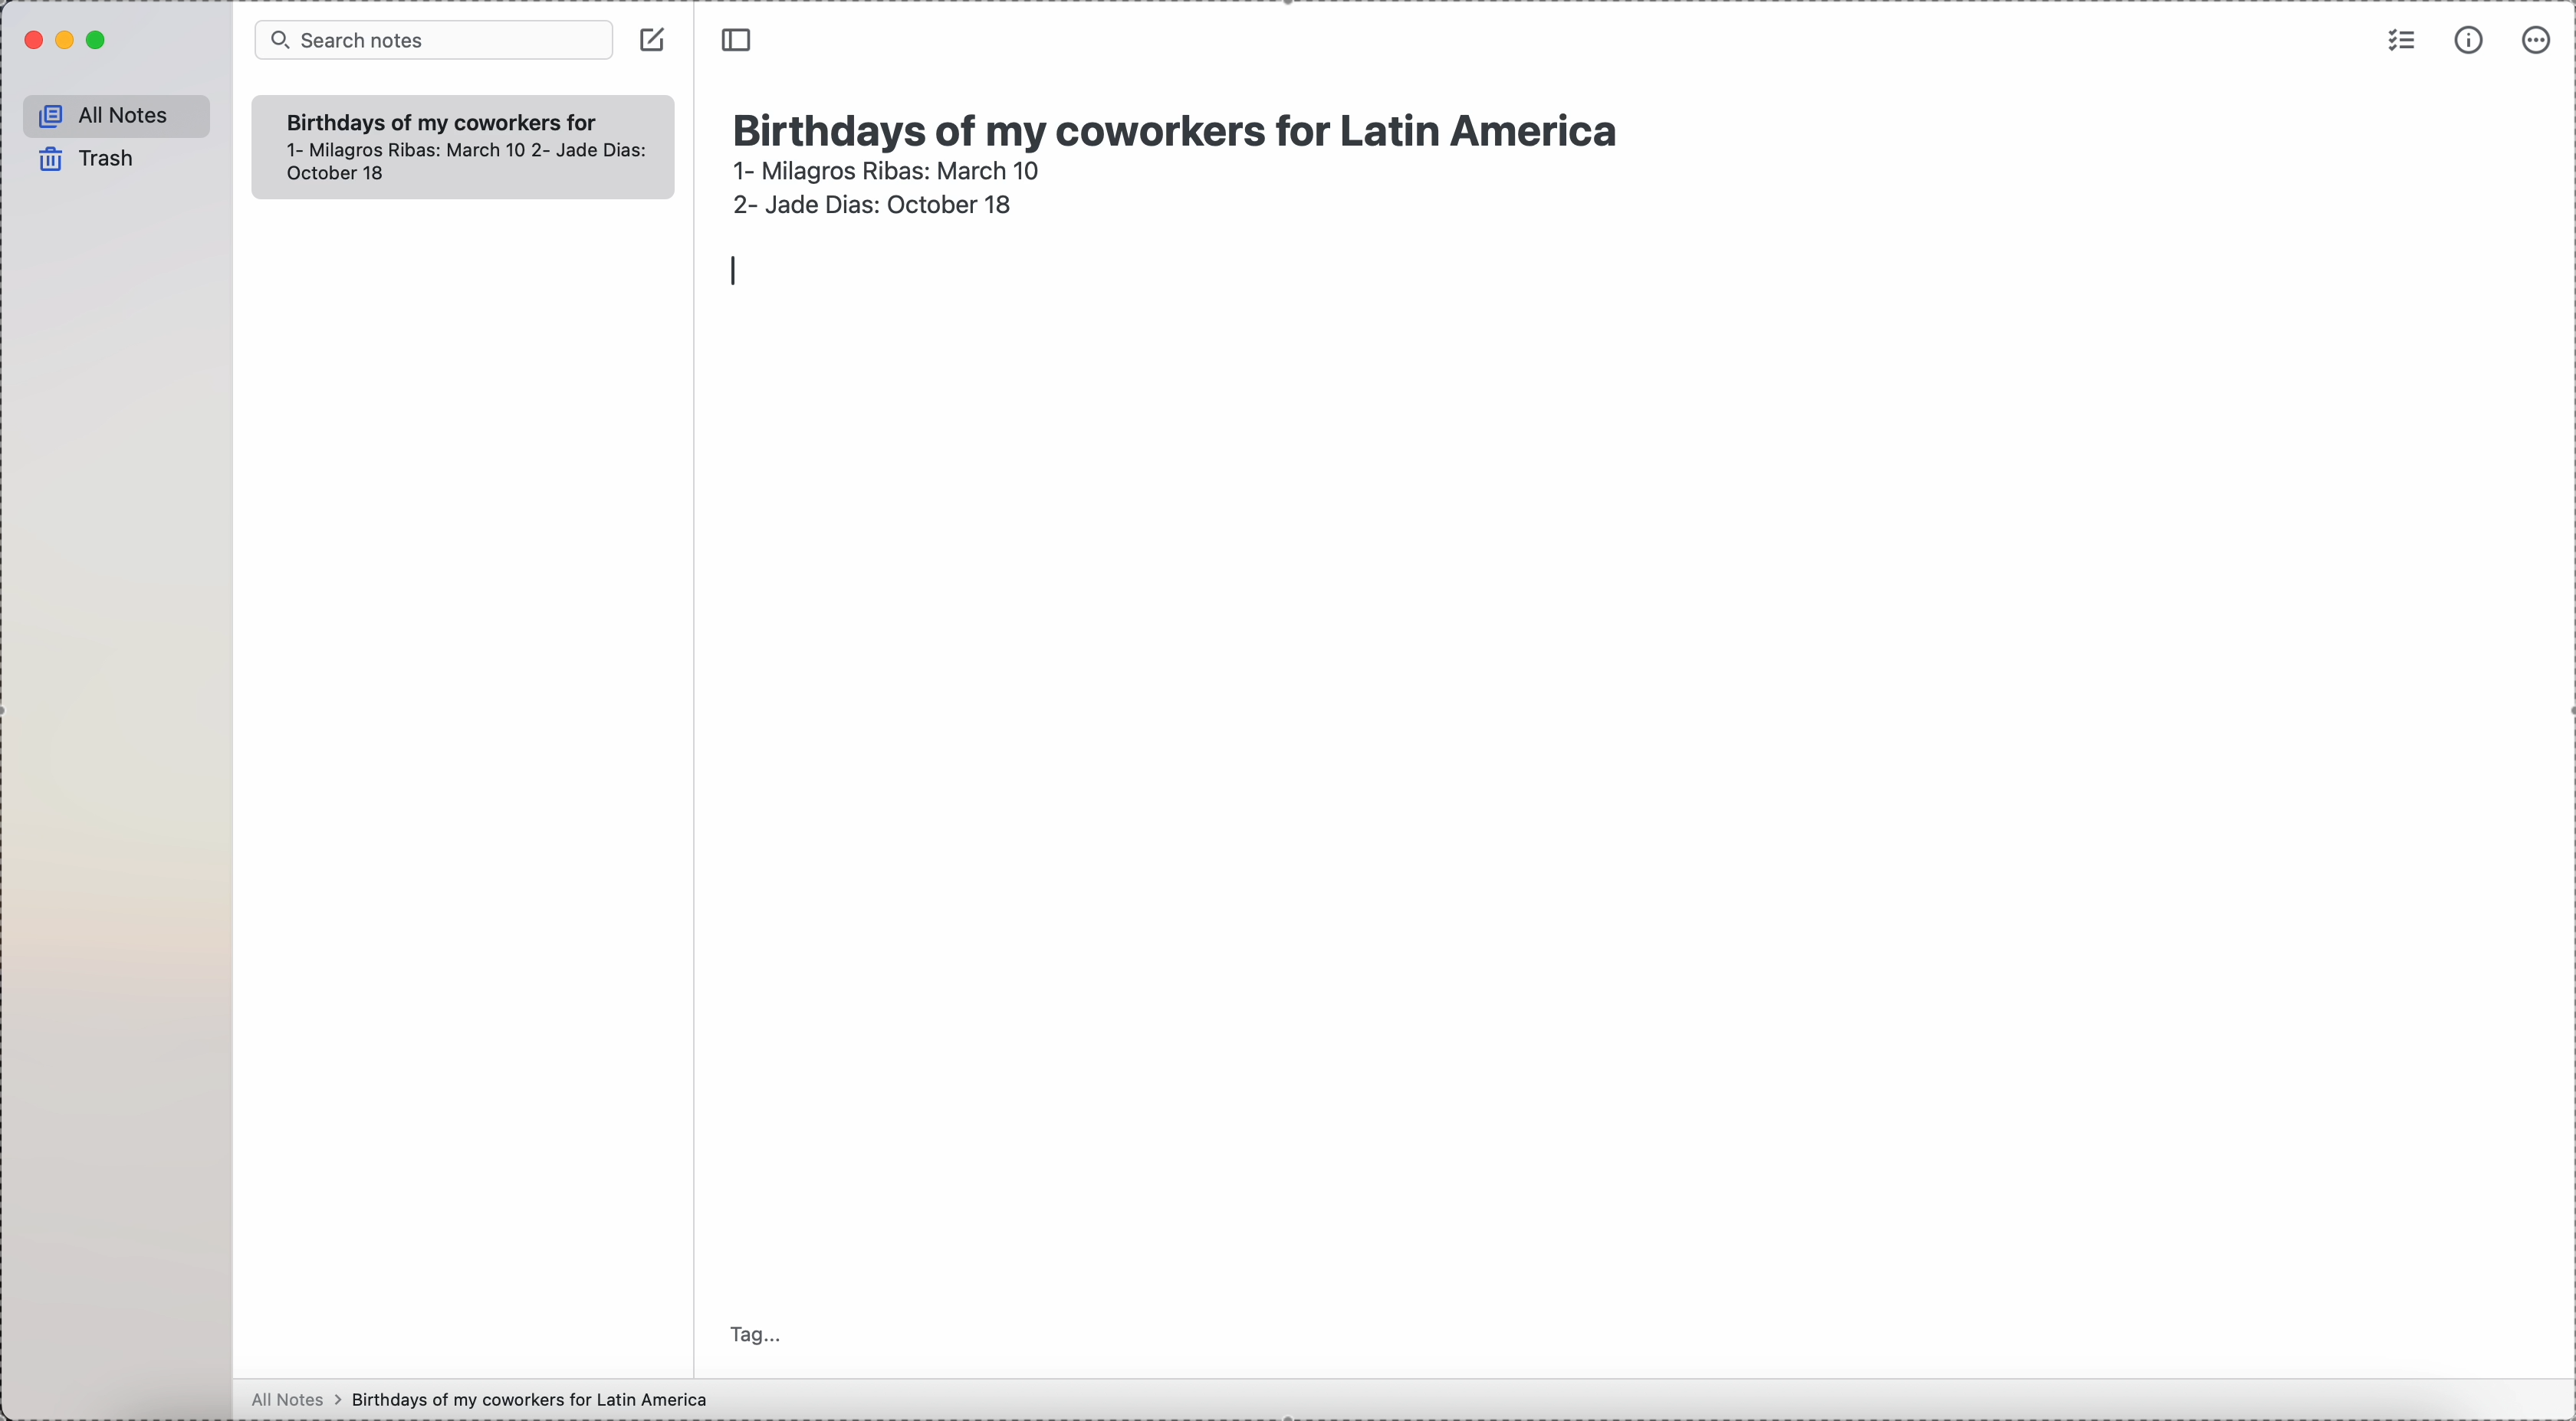 This screenshot has height=1421, width=2576. Describe the element at coordinates (31, 40) in the screenshot. I see `close Simplenote` at that location.